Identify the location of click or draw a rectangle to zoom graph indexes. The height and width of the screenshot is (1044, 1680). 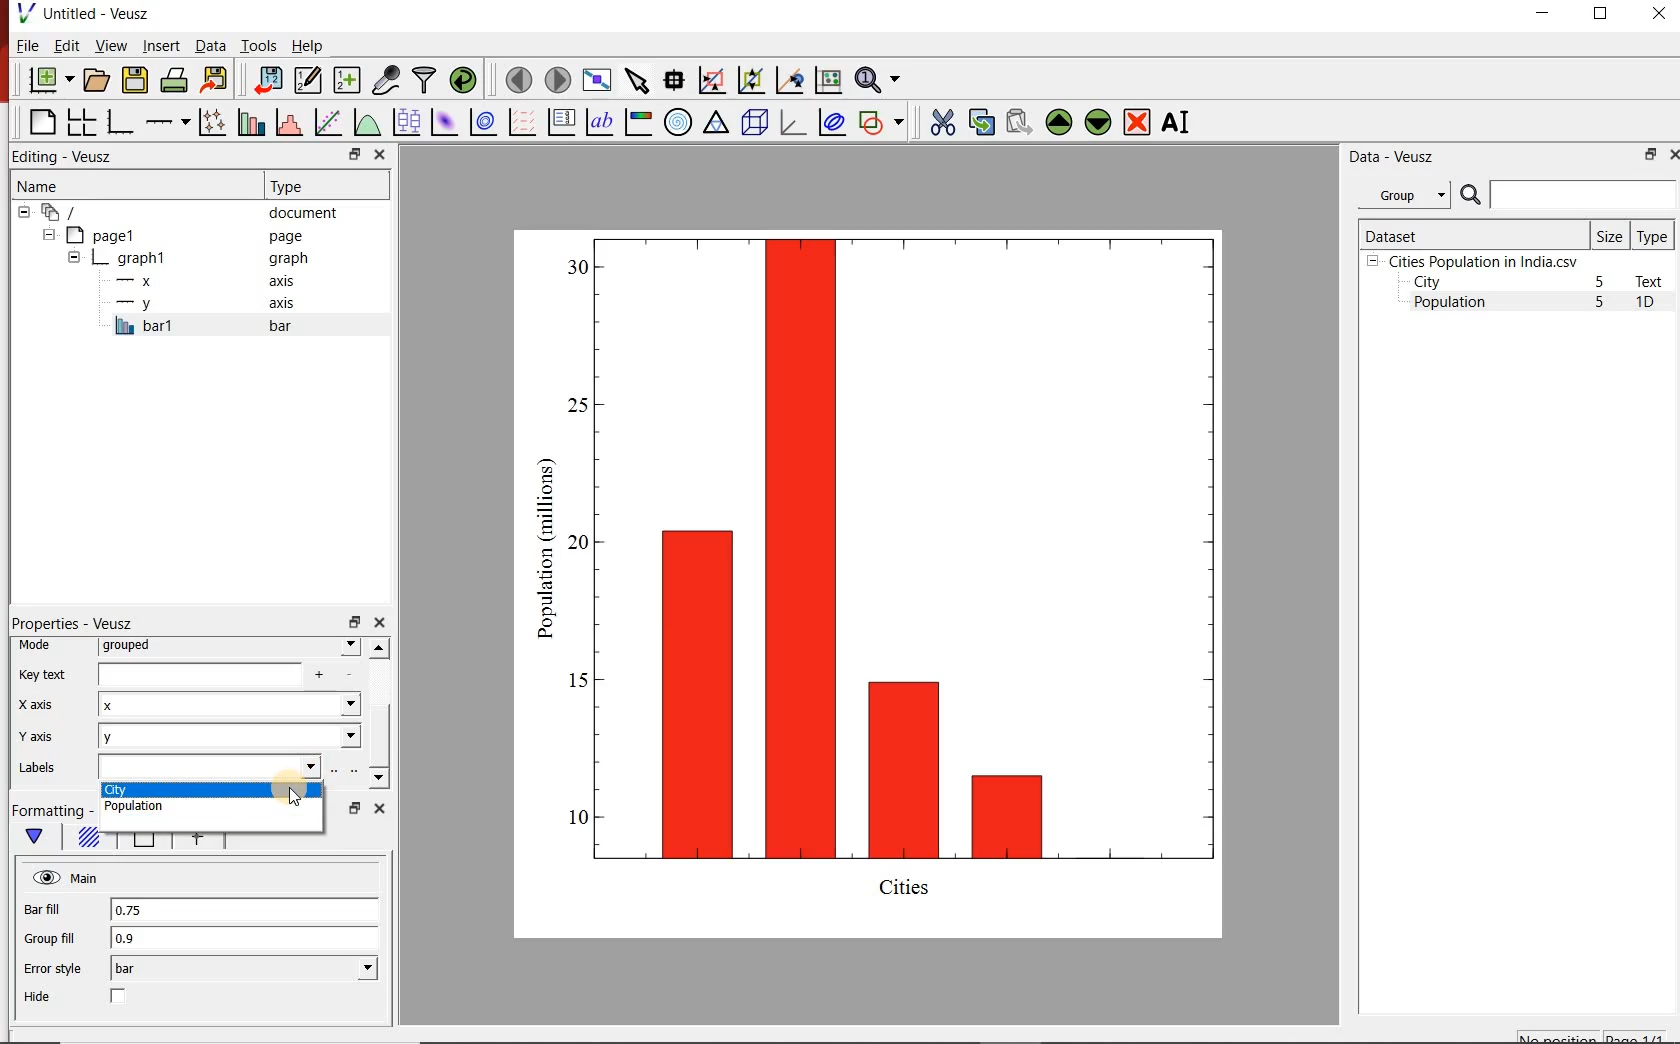
(710, 79).